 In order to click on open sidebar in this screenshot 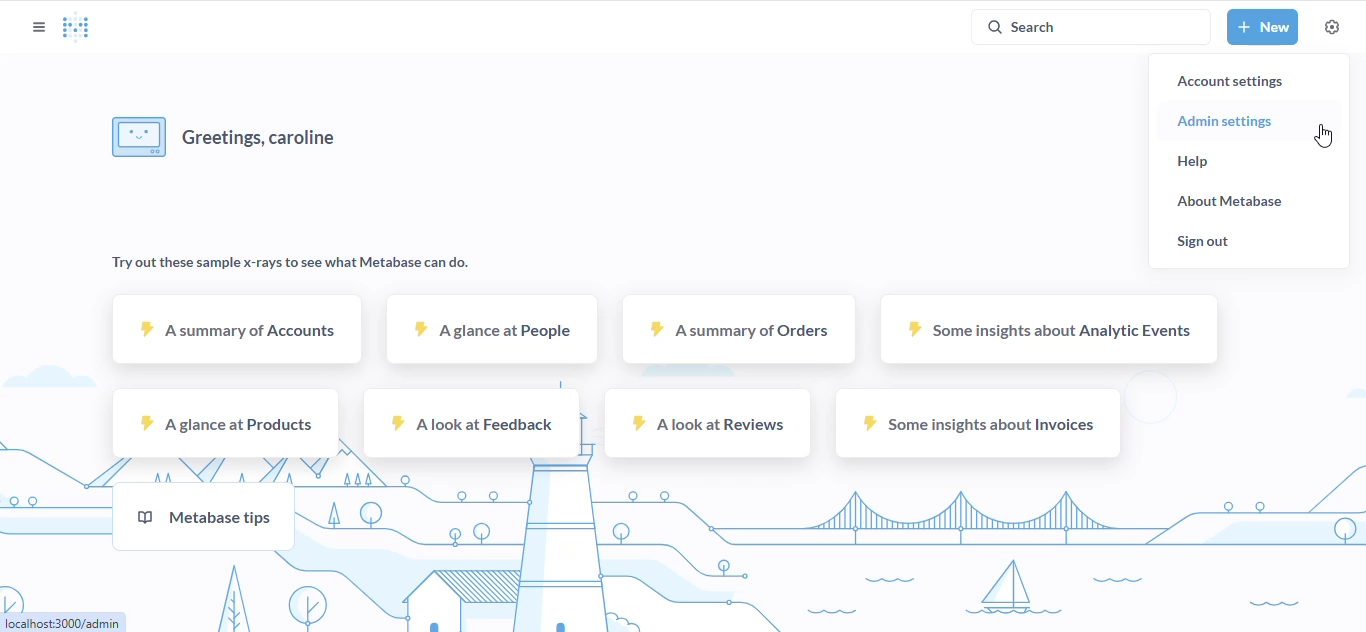, I will do `click(38, 27)`.